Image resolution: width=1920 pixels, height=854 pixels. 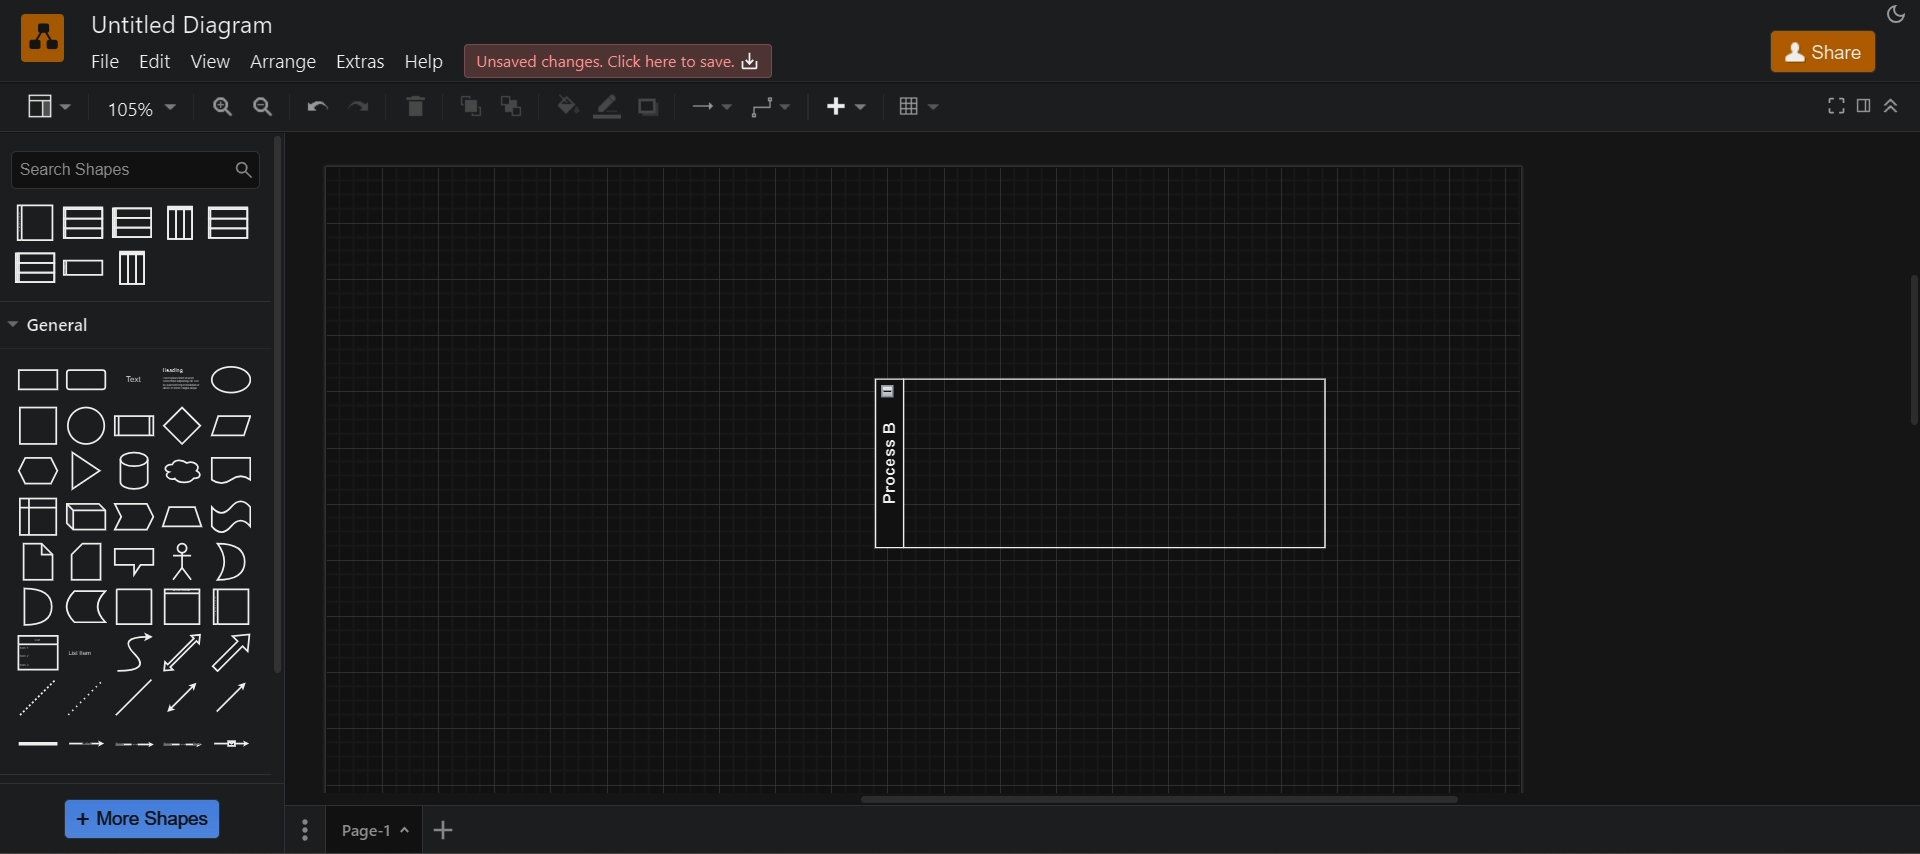 I want to click on horizontal pool 1, so click(x=226, y=222).